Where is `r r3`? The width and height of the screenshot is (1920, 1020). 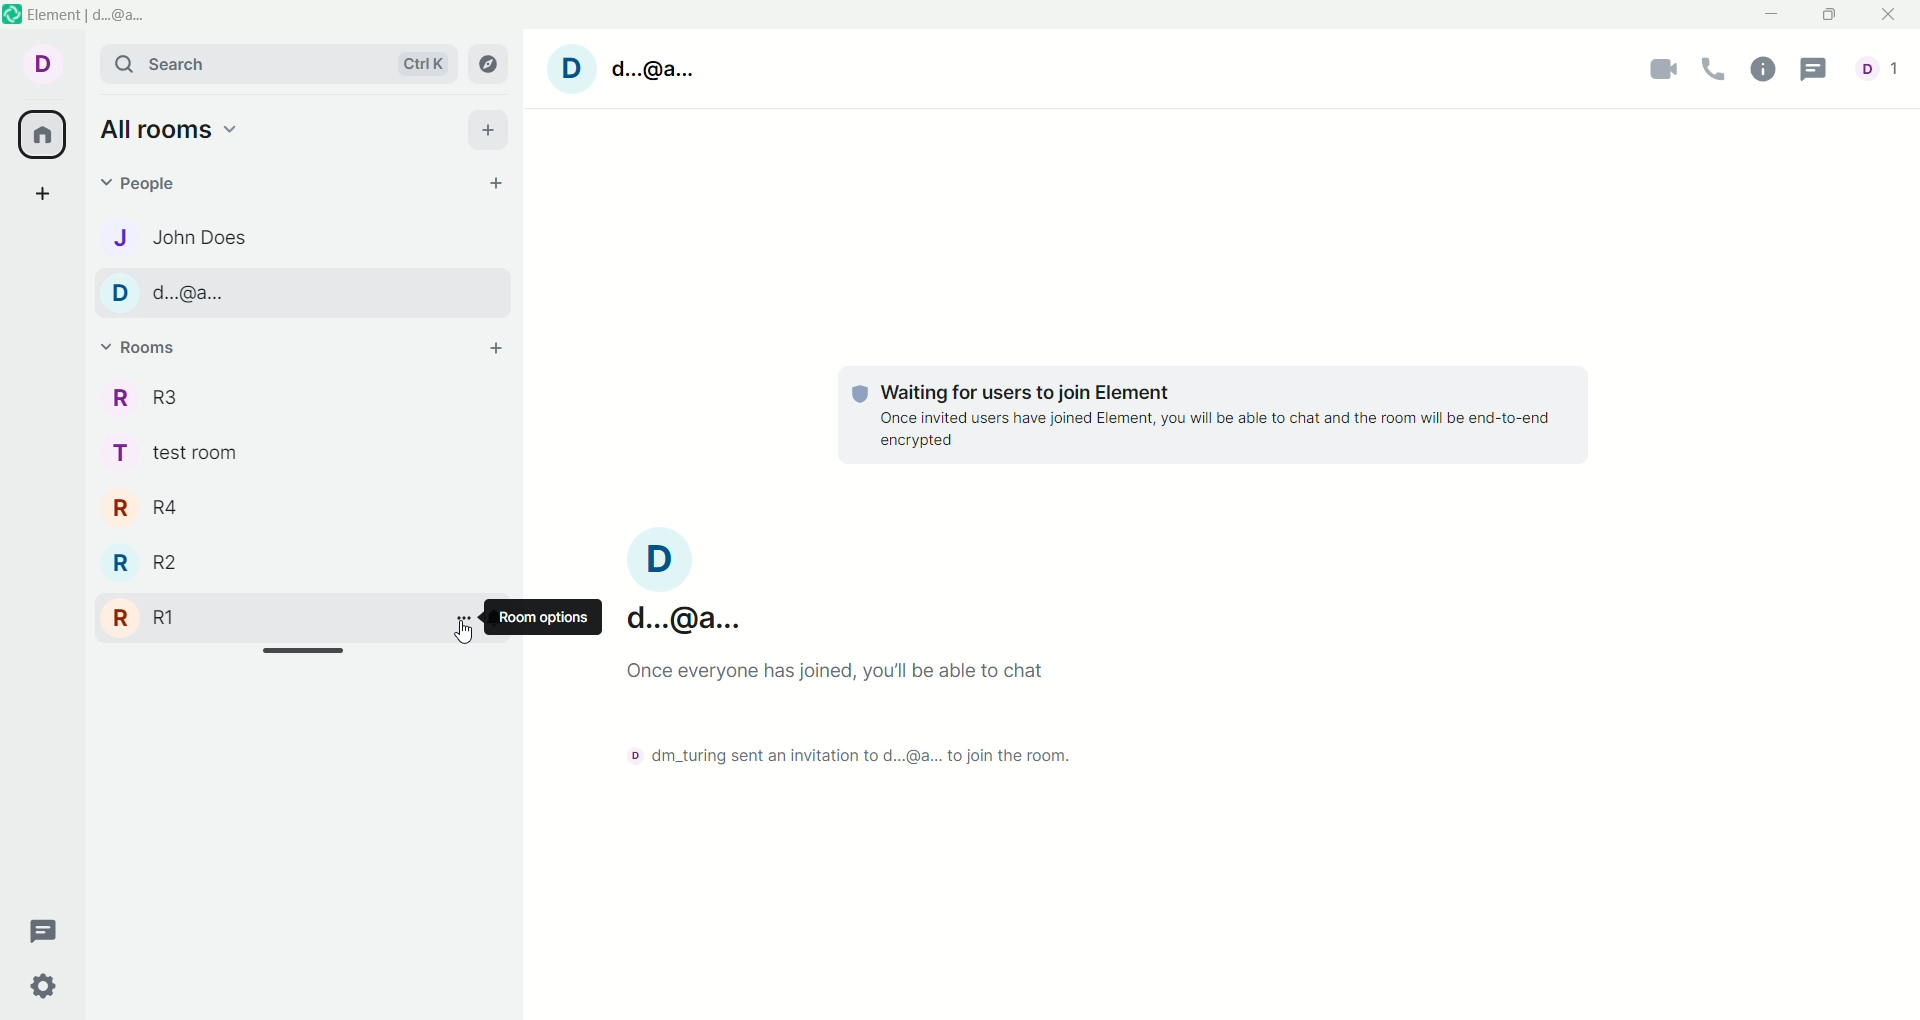
r r3 is located at coordinates (159, 399).